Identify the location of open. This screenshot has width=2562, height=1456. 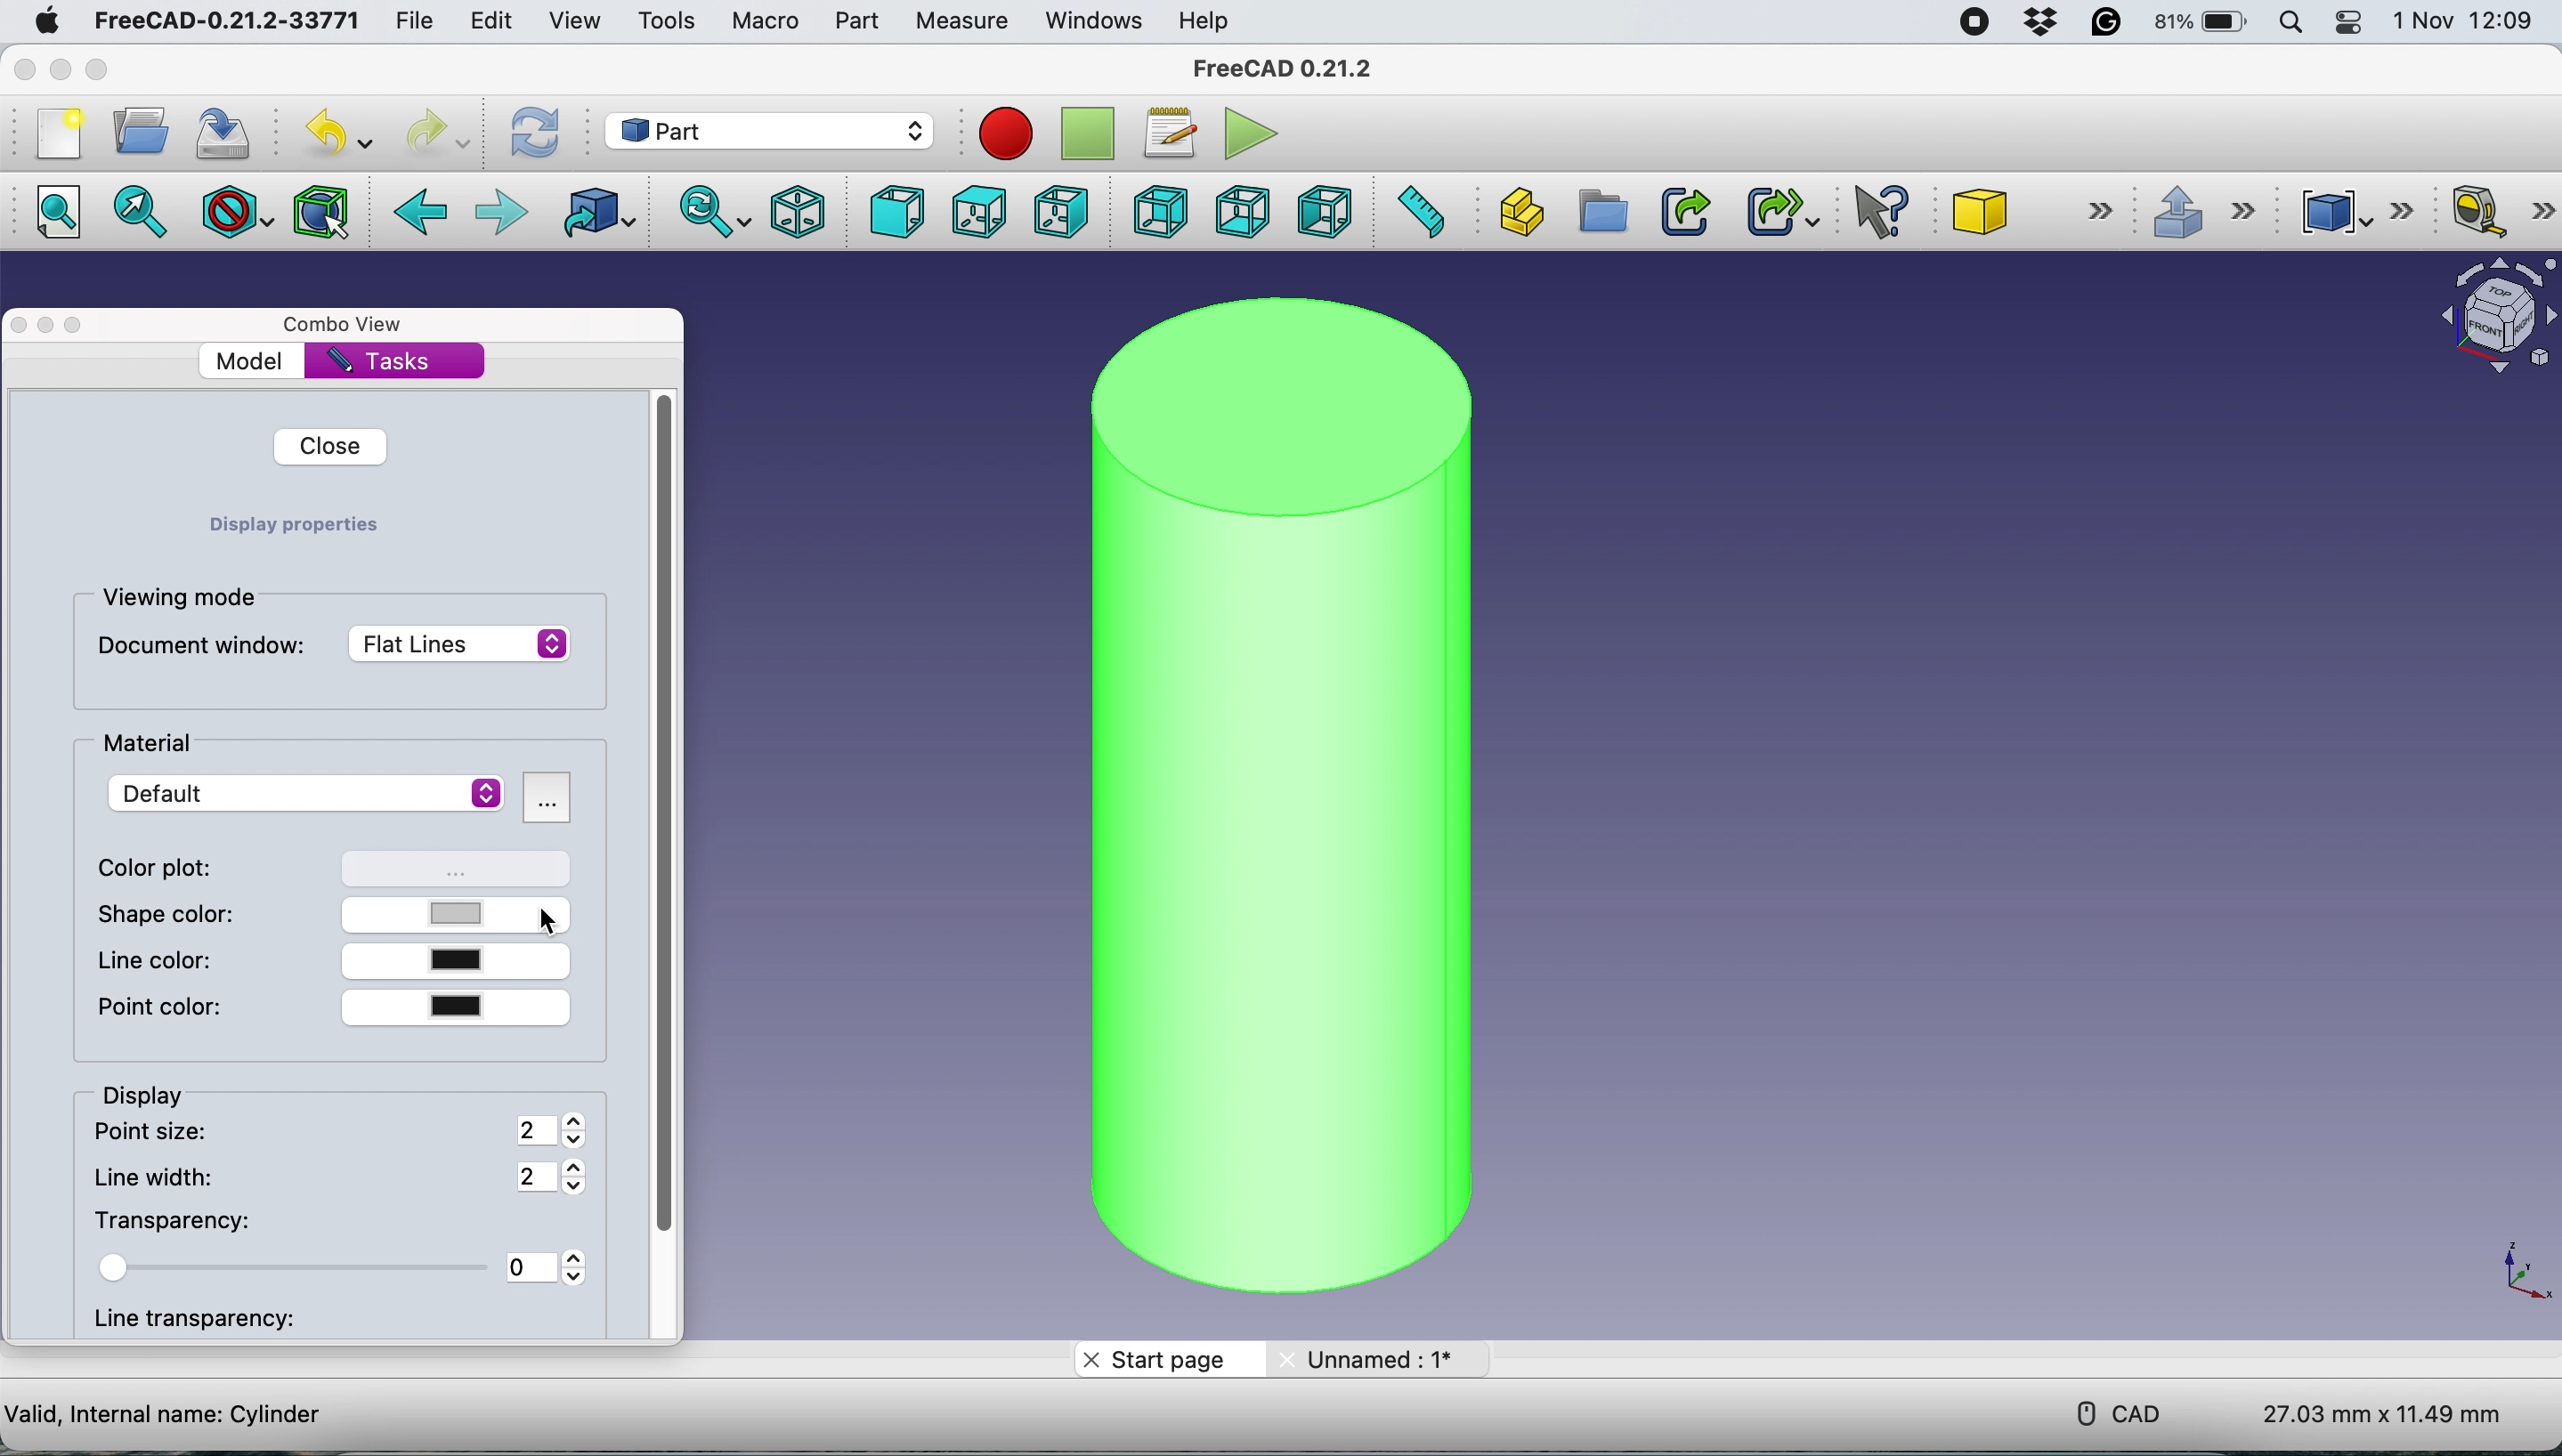
(140, 135).